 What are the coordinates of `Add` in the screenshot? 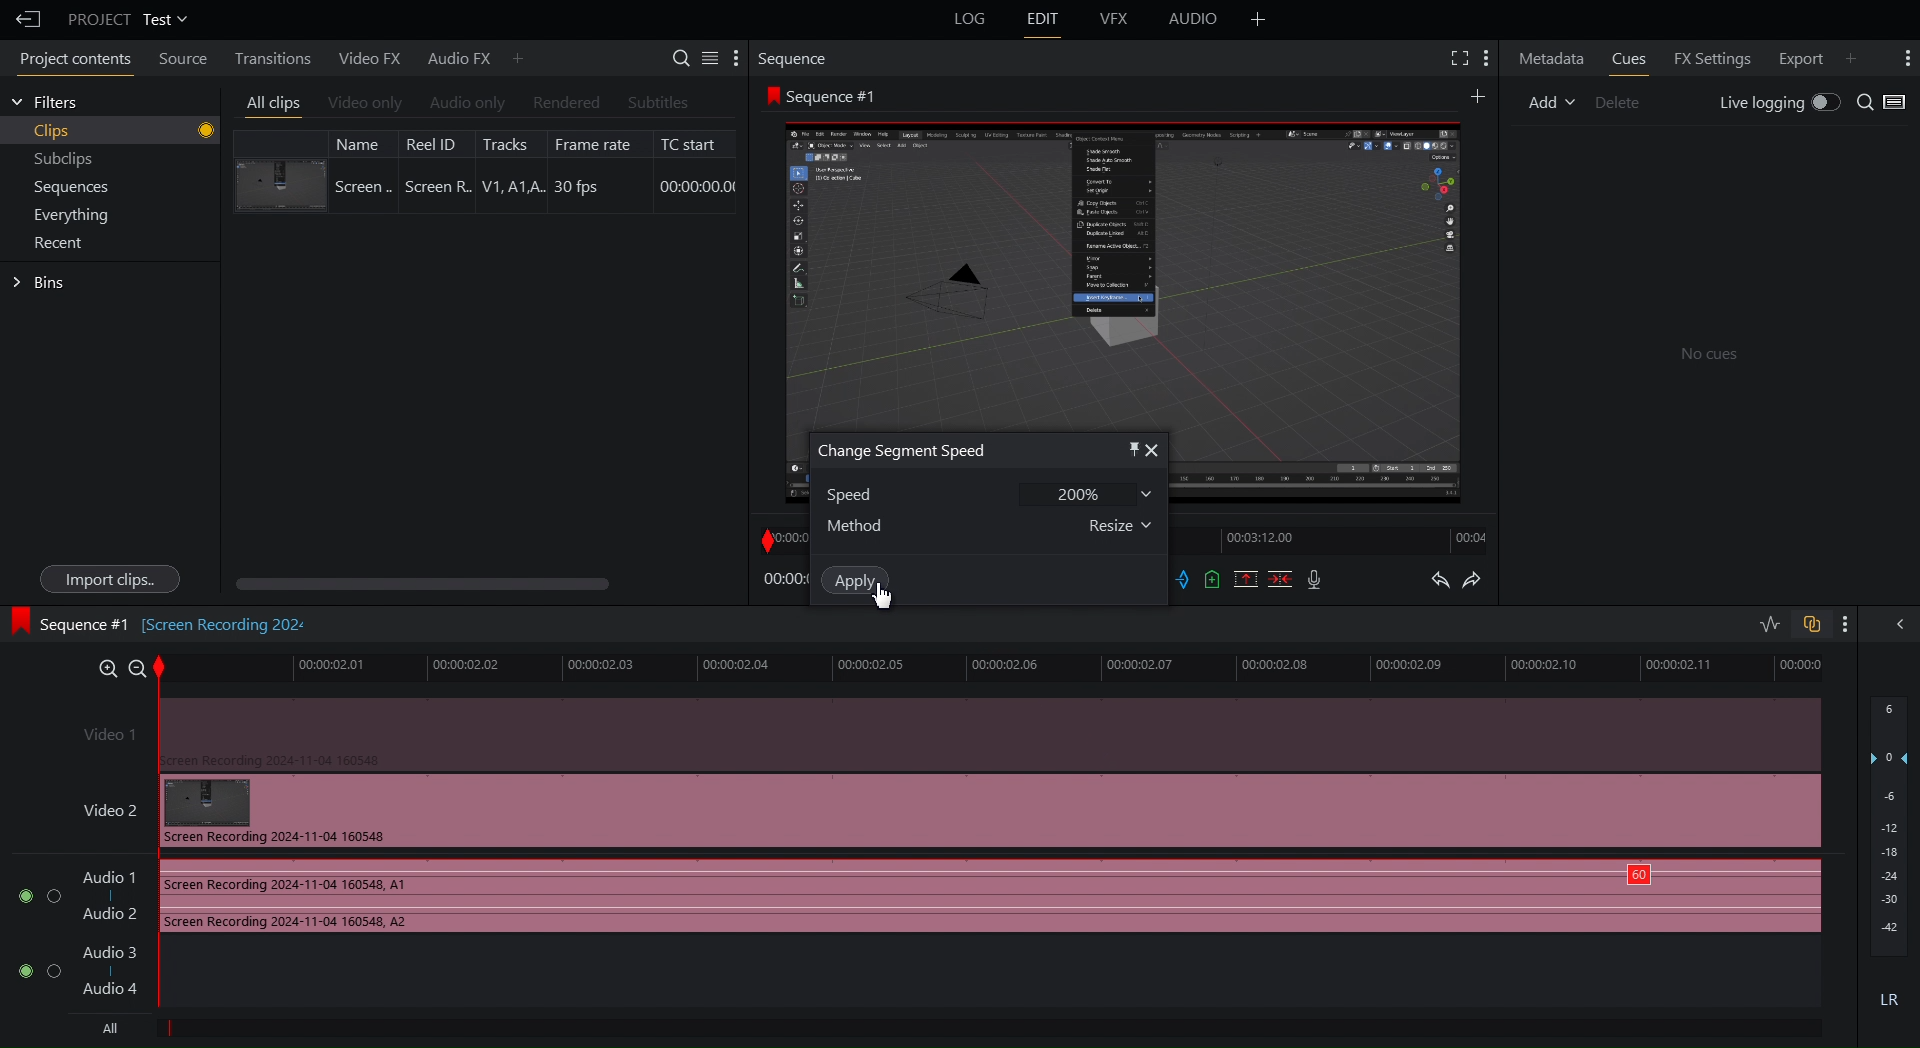 It's located at (1476, 95).